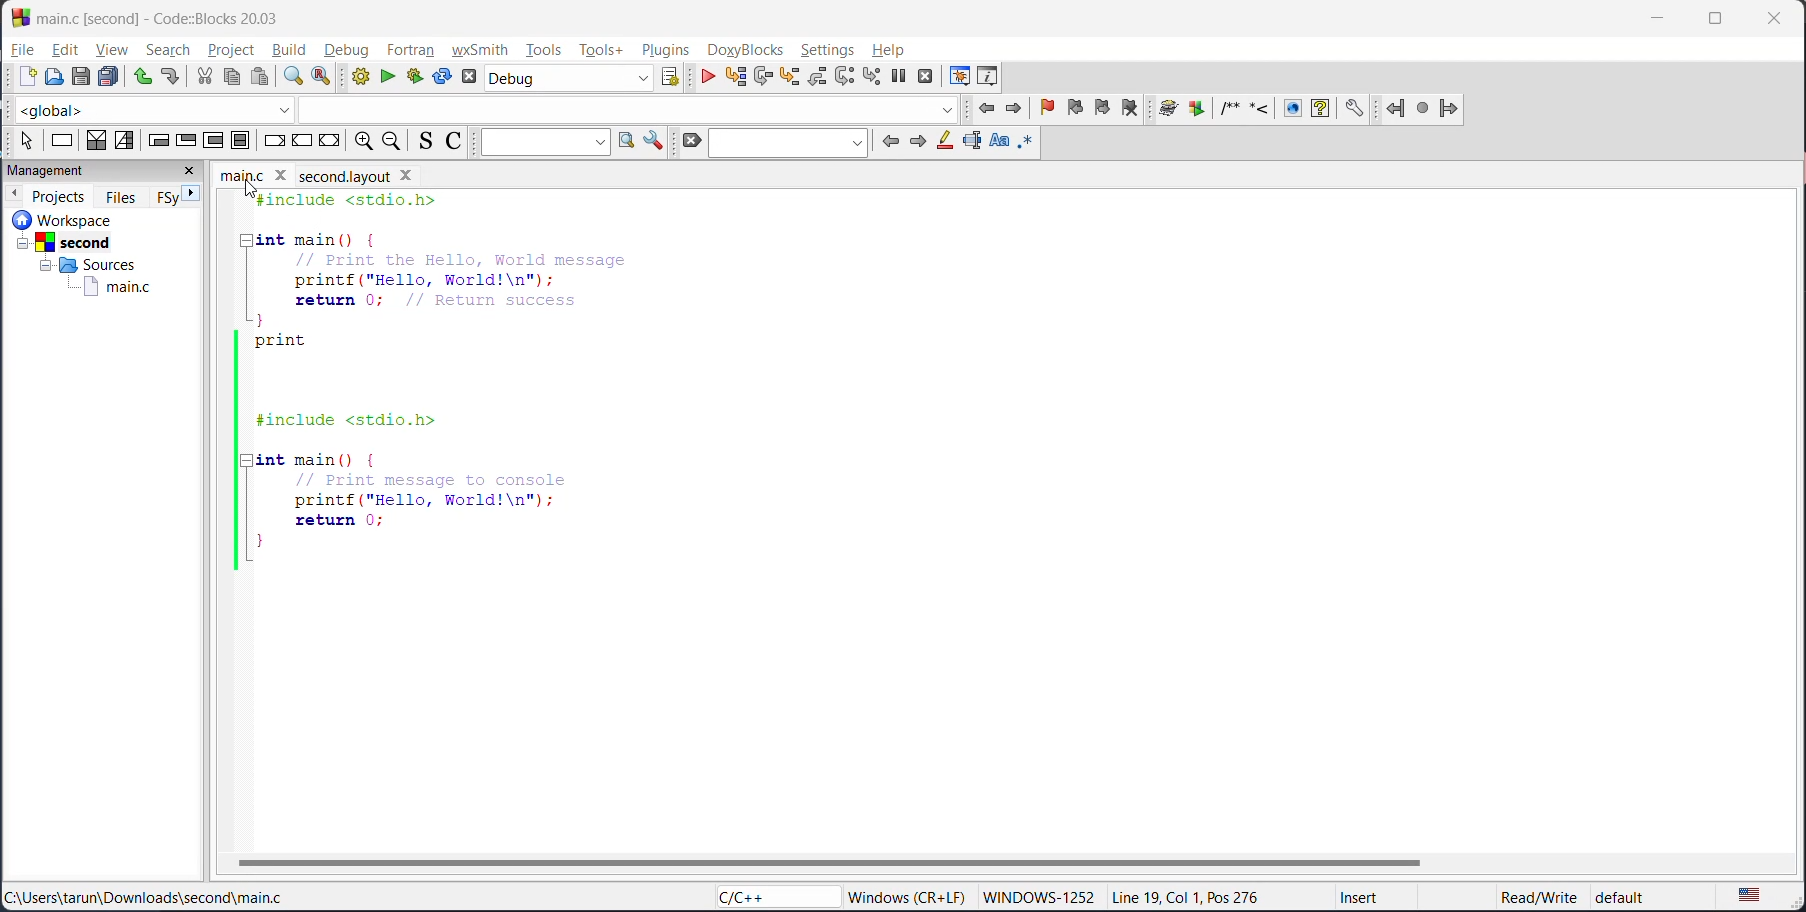 The width and height of the screenshot is (1806, 912). What do you see at coordinates (110, 78) in the screenshot?
I see `save everything` at bounding box center [110, 78].